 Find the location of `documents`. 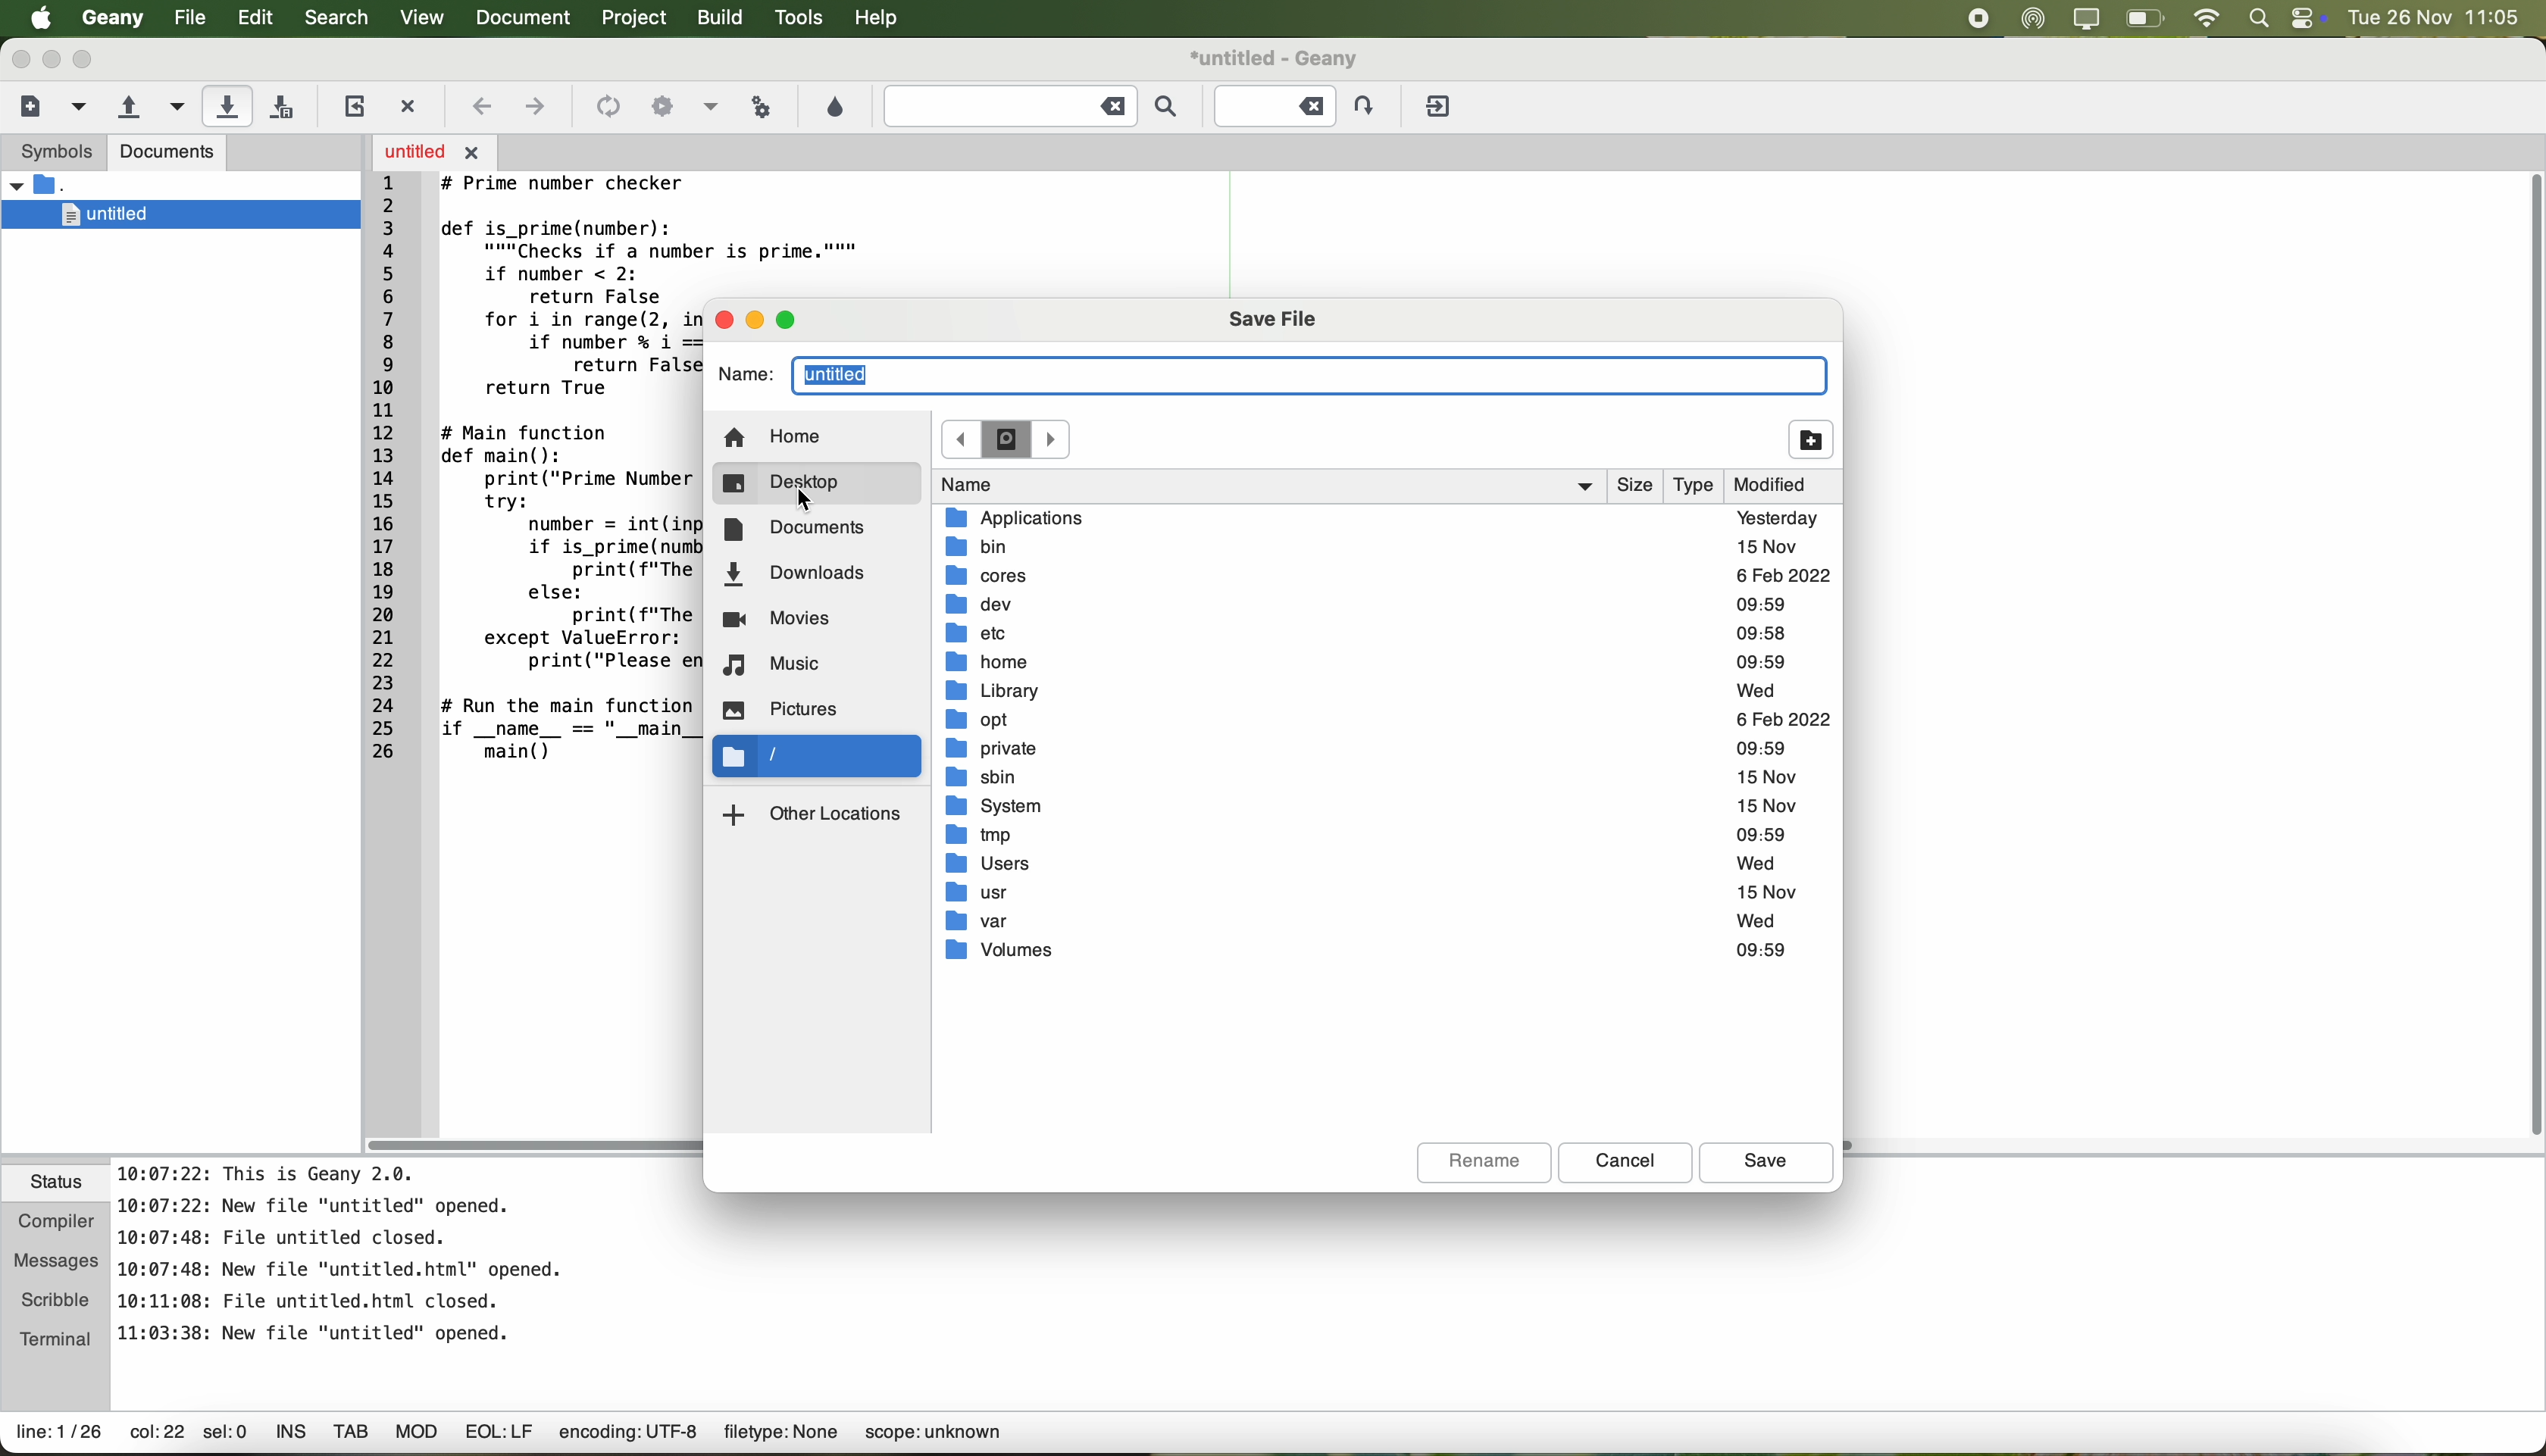

documents is located at coordinates (169, 154).